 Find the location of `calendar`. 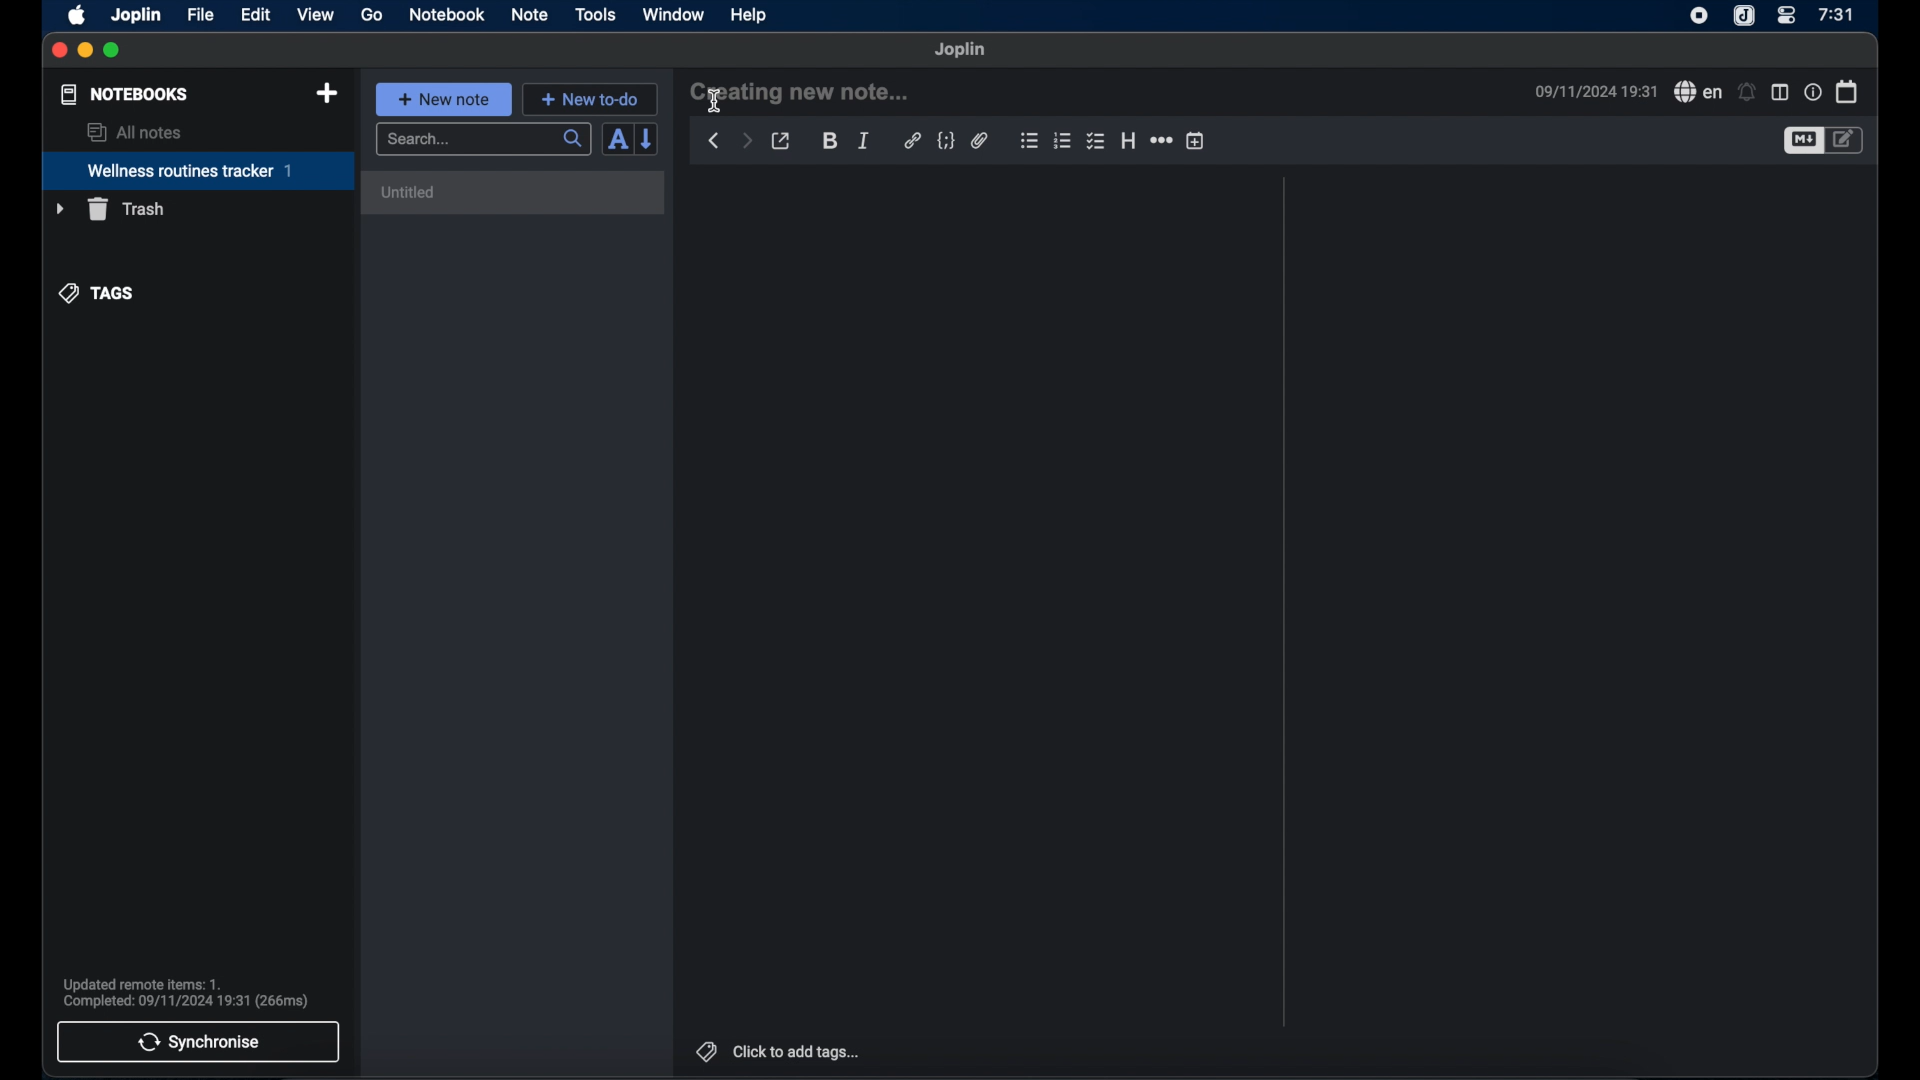

calendar is located at coordinates (1847, 91).